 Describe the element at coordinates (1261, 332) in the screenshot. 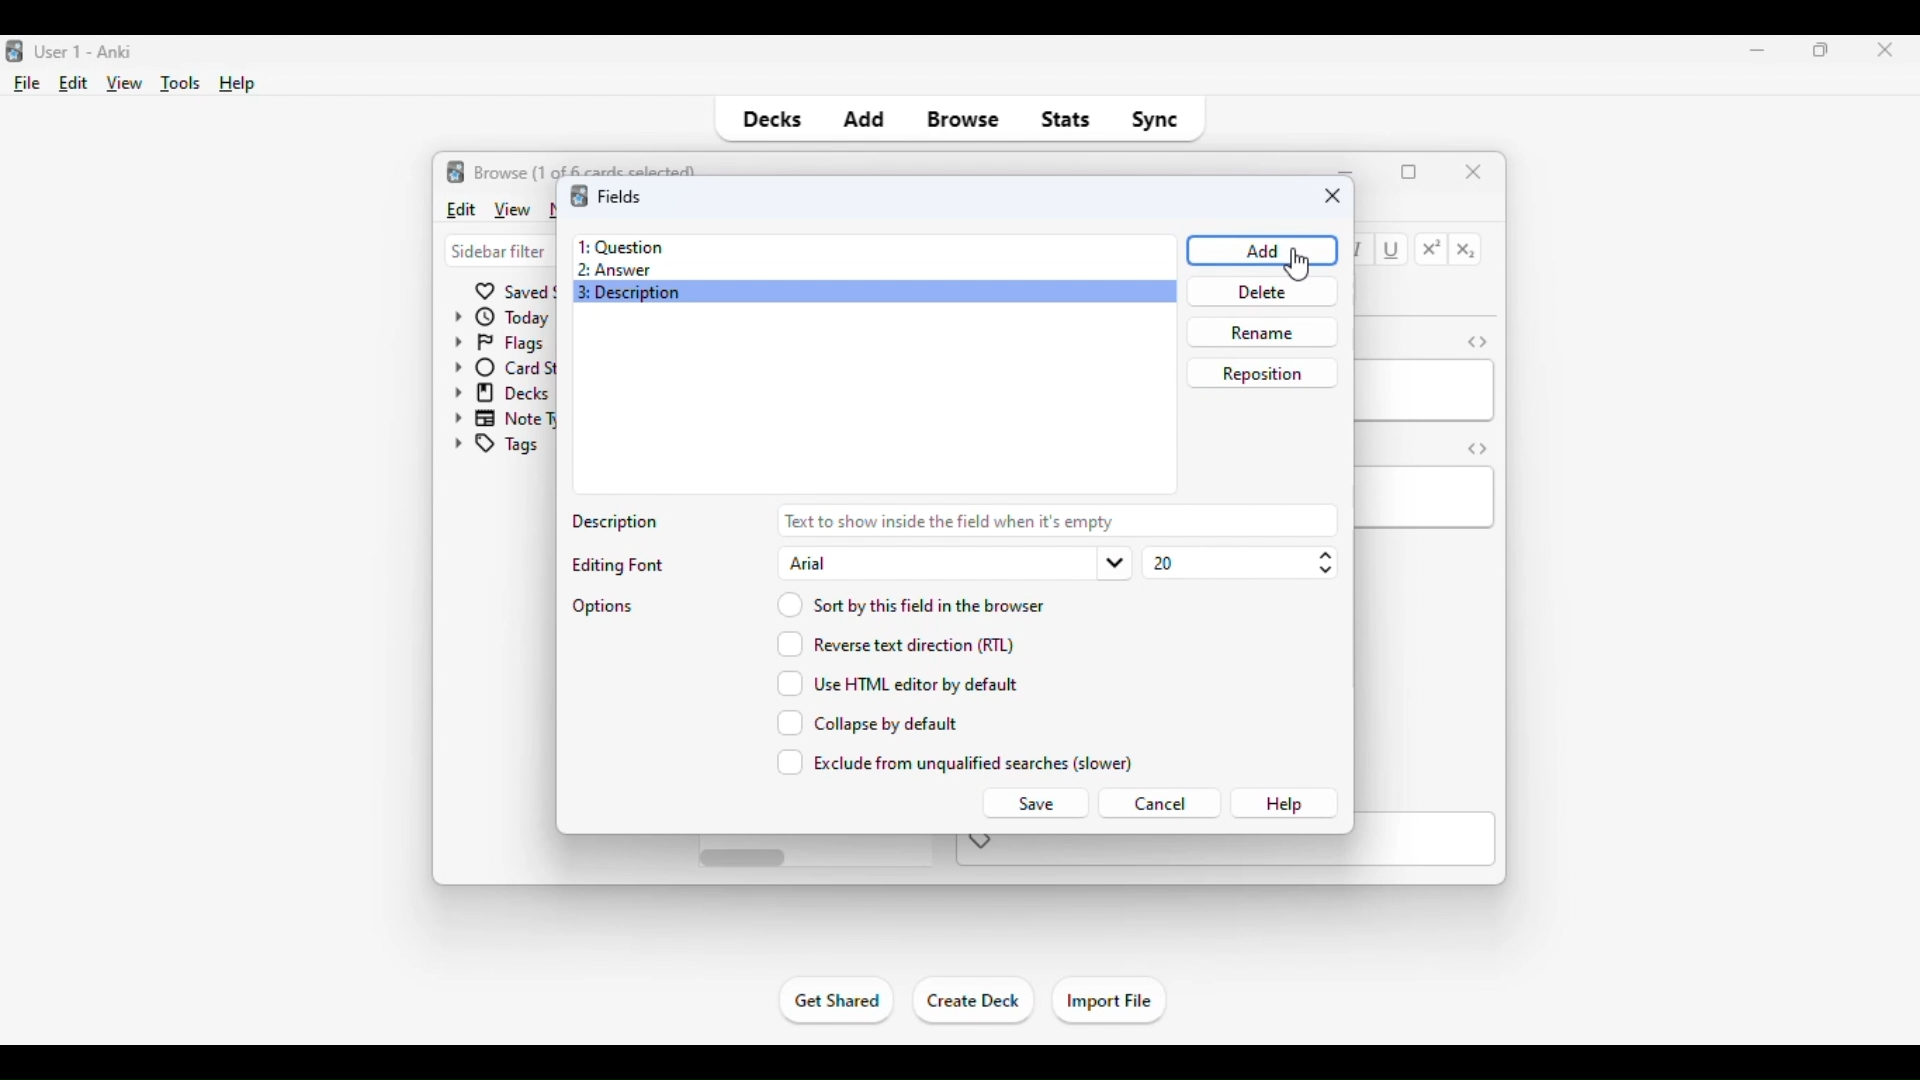

I see `rename` at that location.